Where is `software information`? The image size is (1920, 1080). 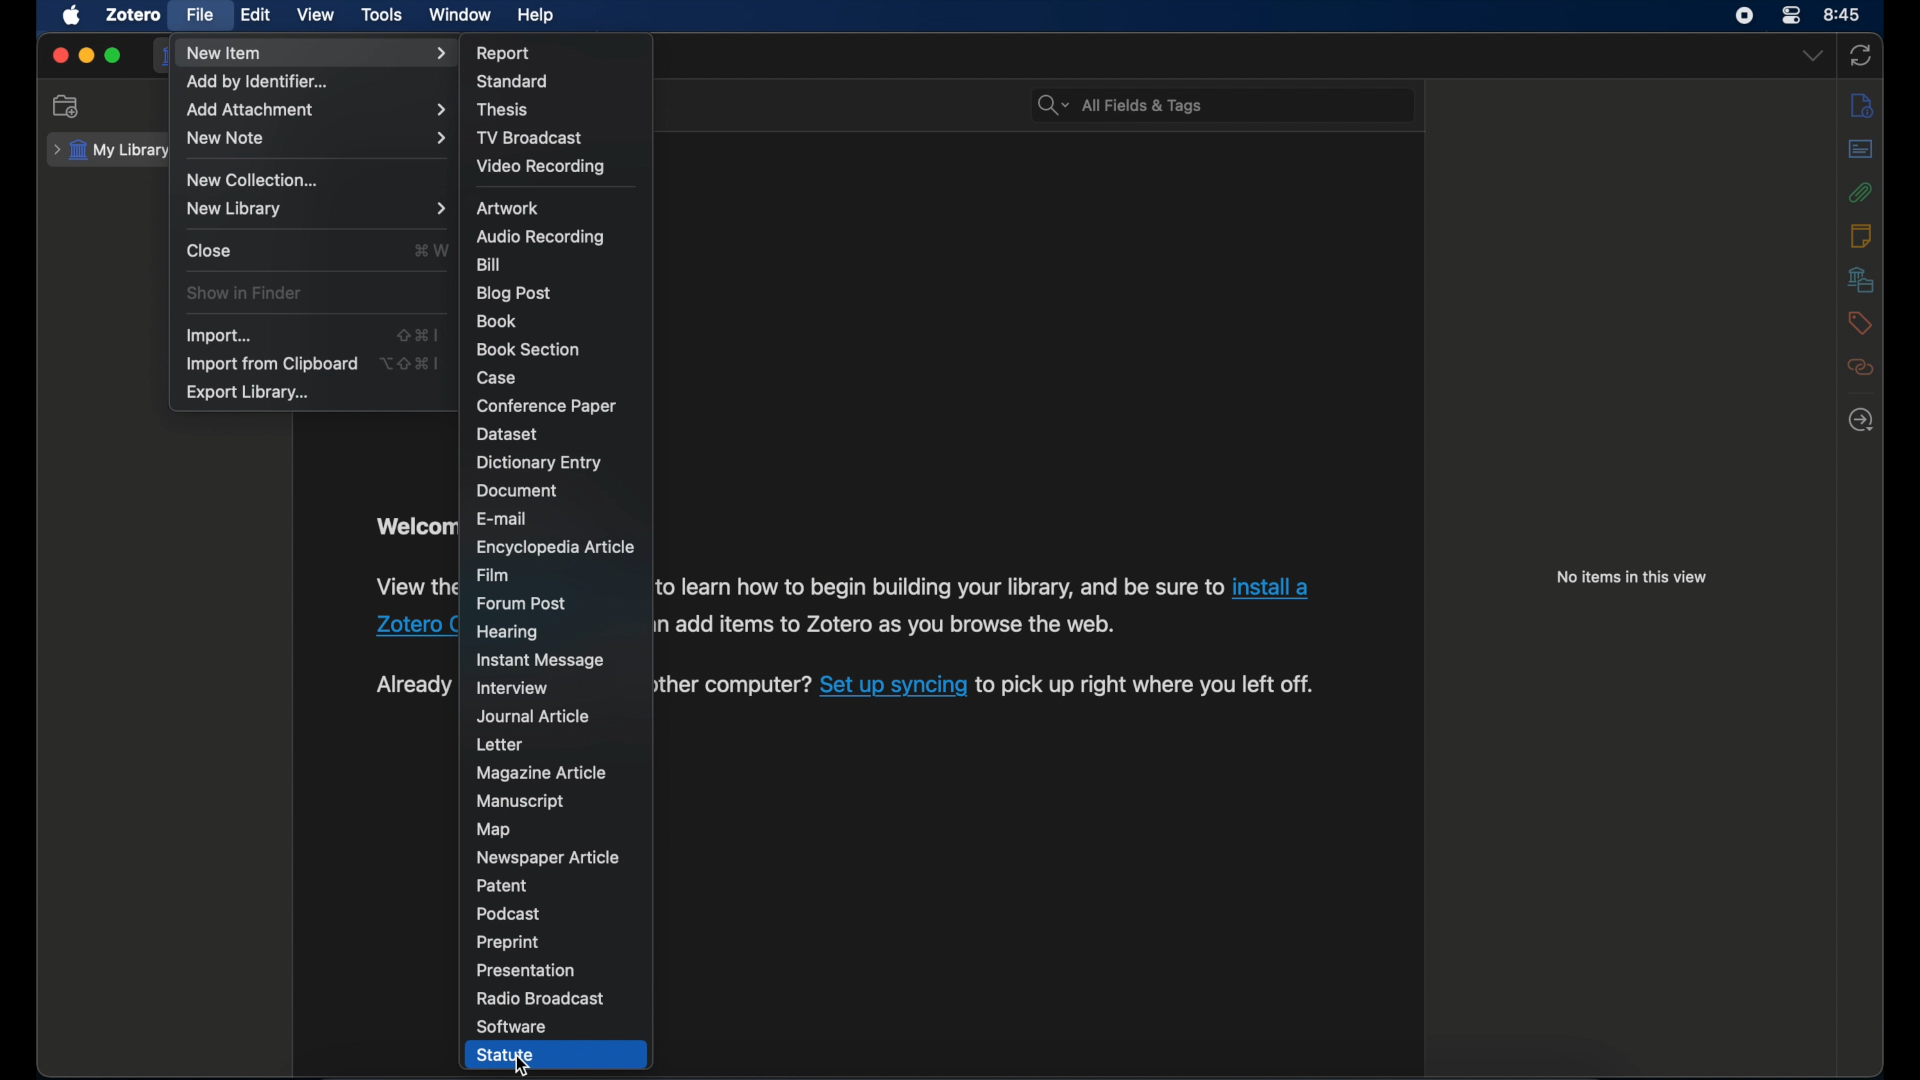
software information is located at coordinates (1151, 686).